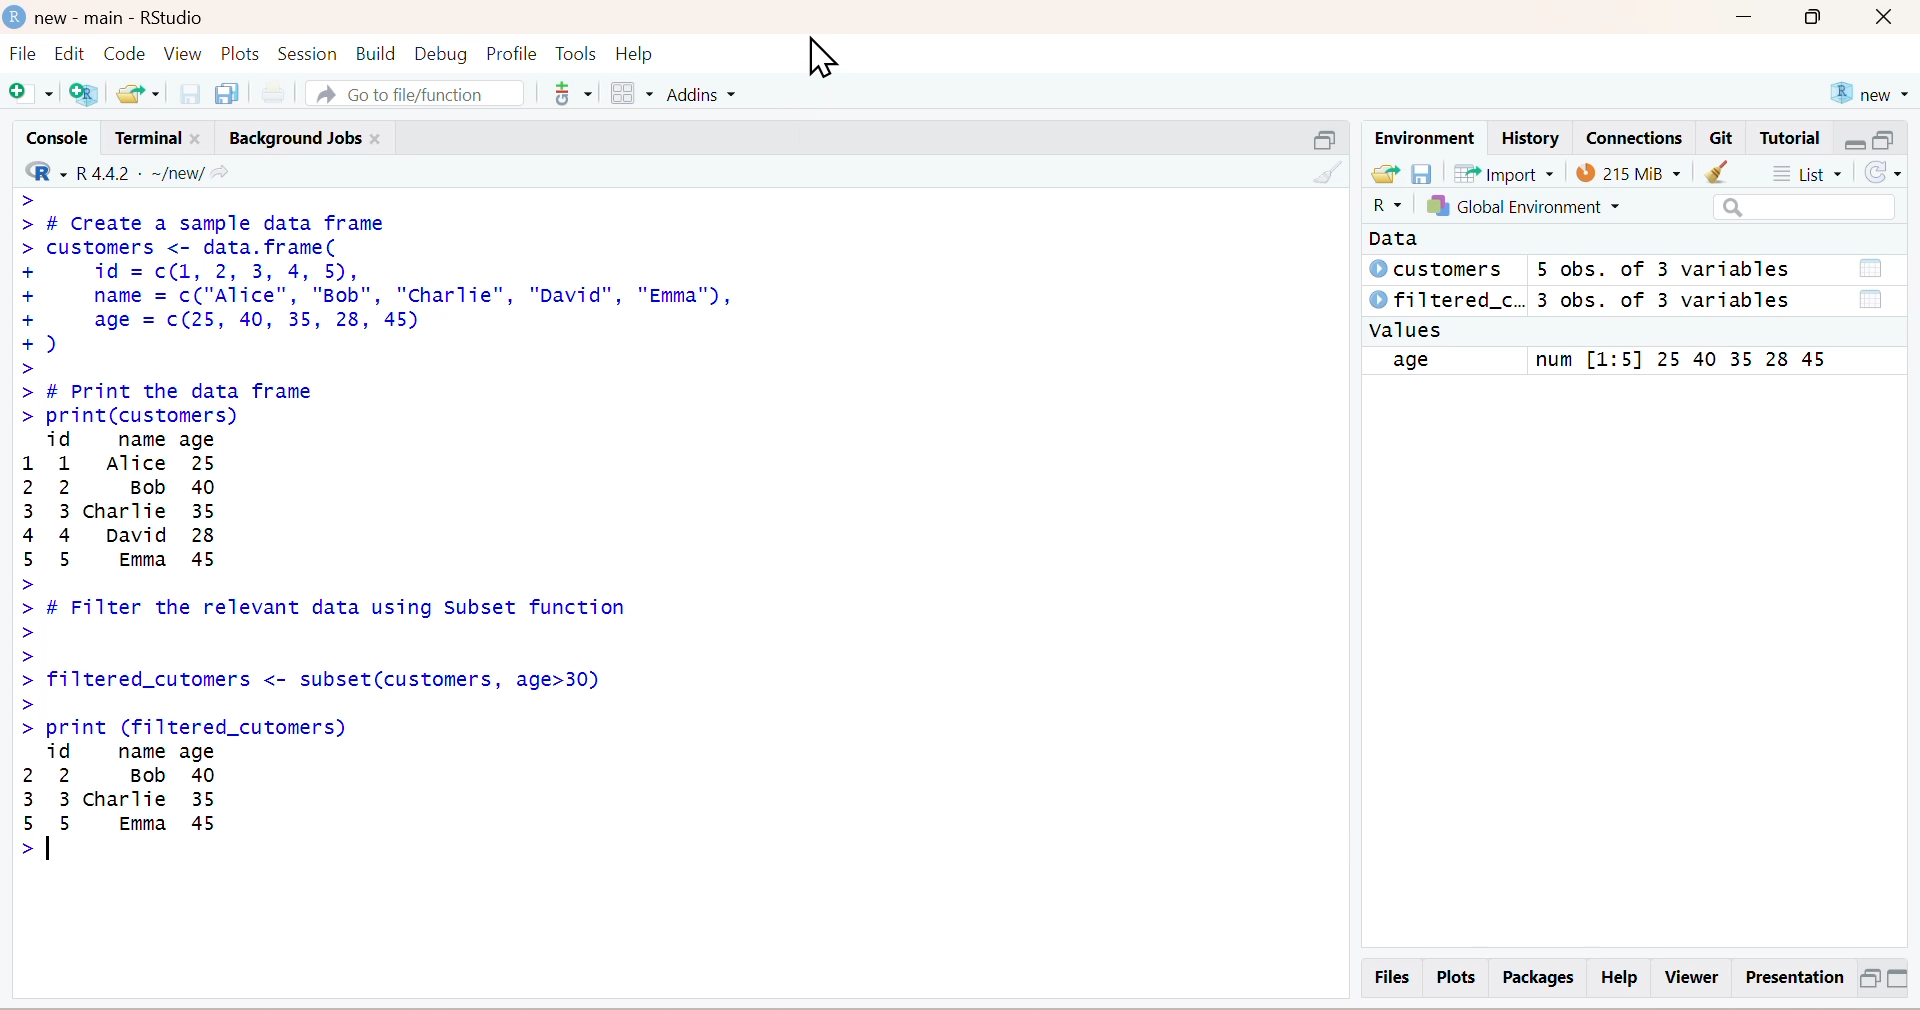 The width and height of the screenshot is (1920, 1010). Describe the element at coordinates (1323, 171) in the screenshot. I see `Clear Console` at that location.